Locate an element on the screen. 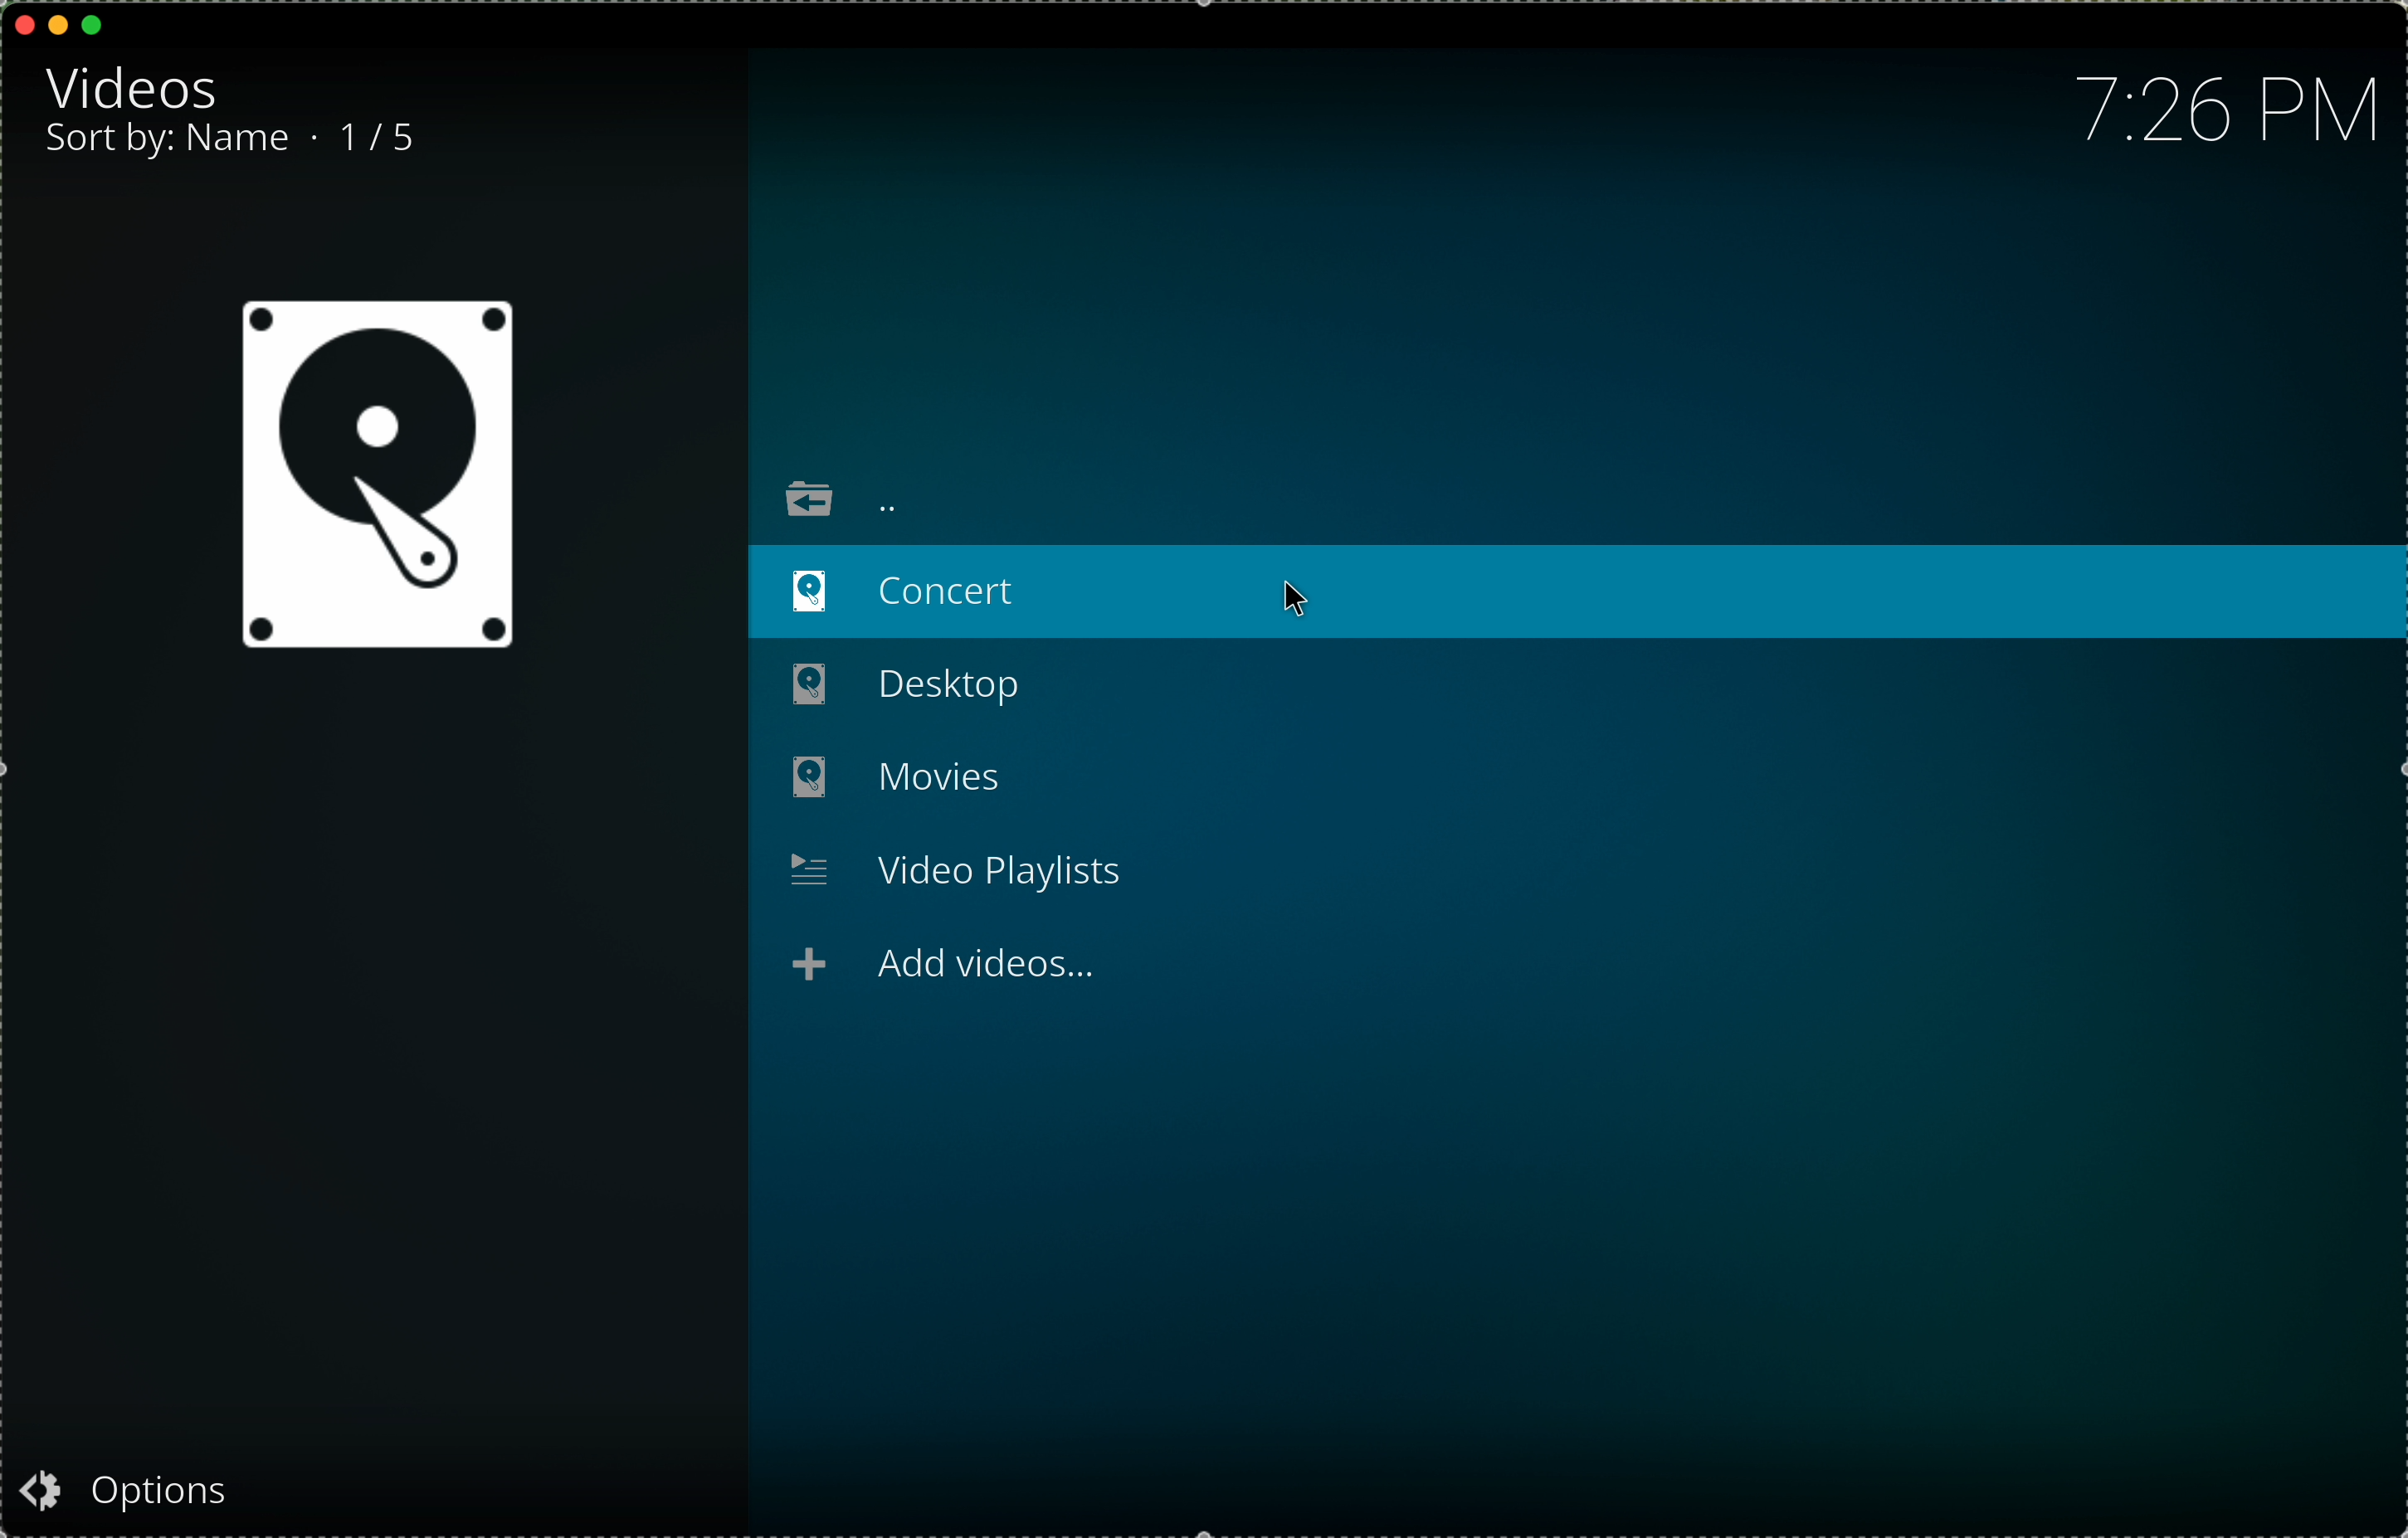  navigate back is located at coordinates (840, 499).